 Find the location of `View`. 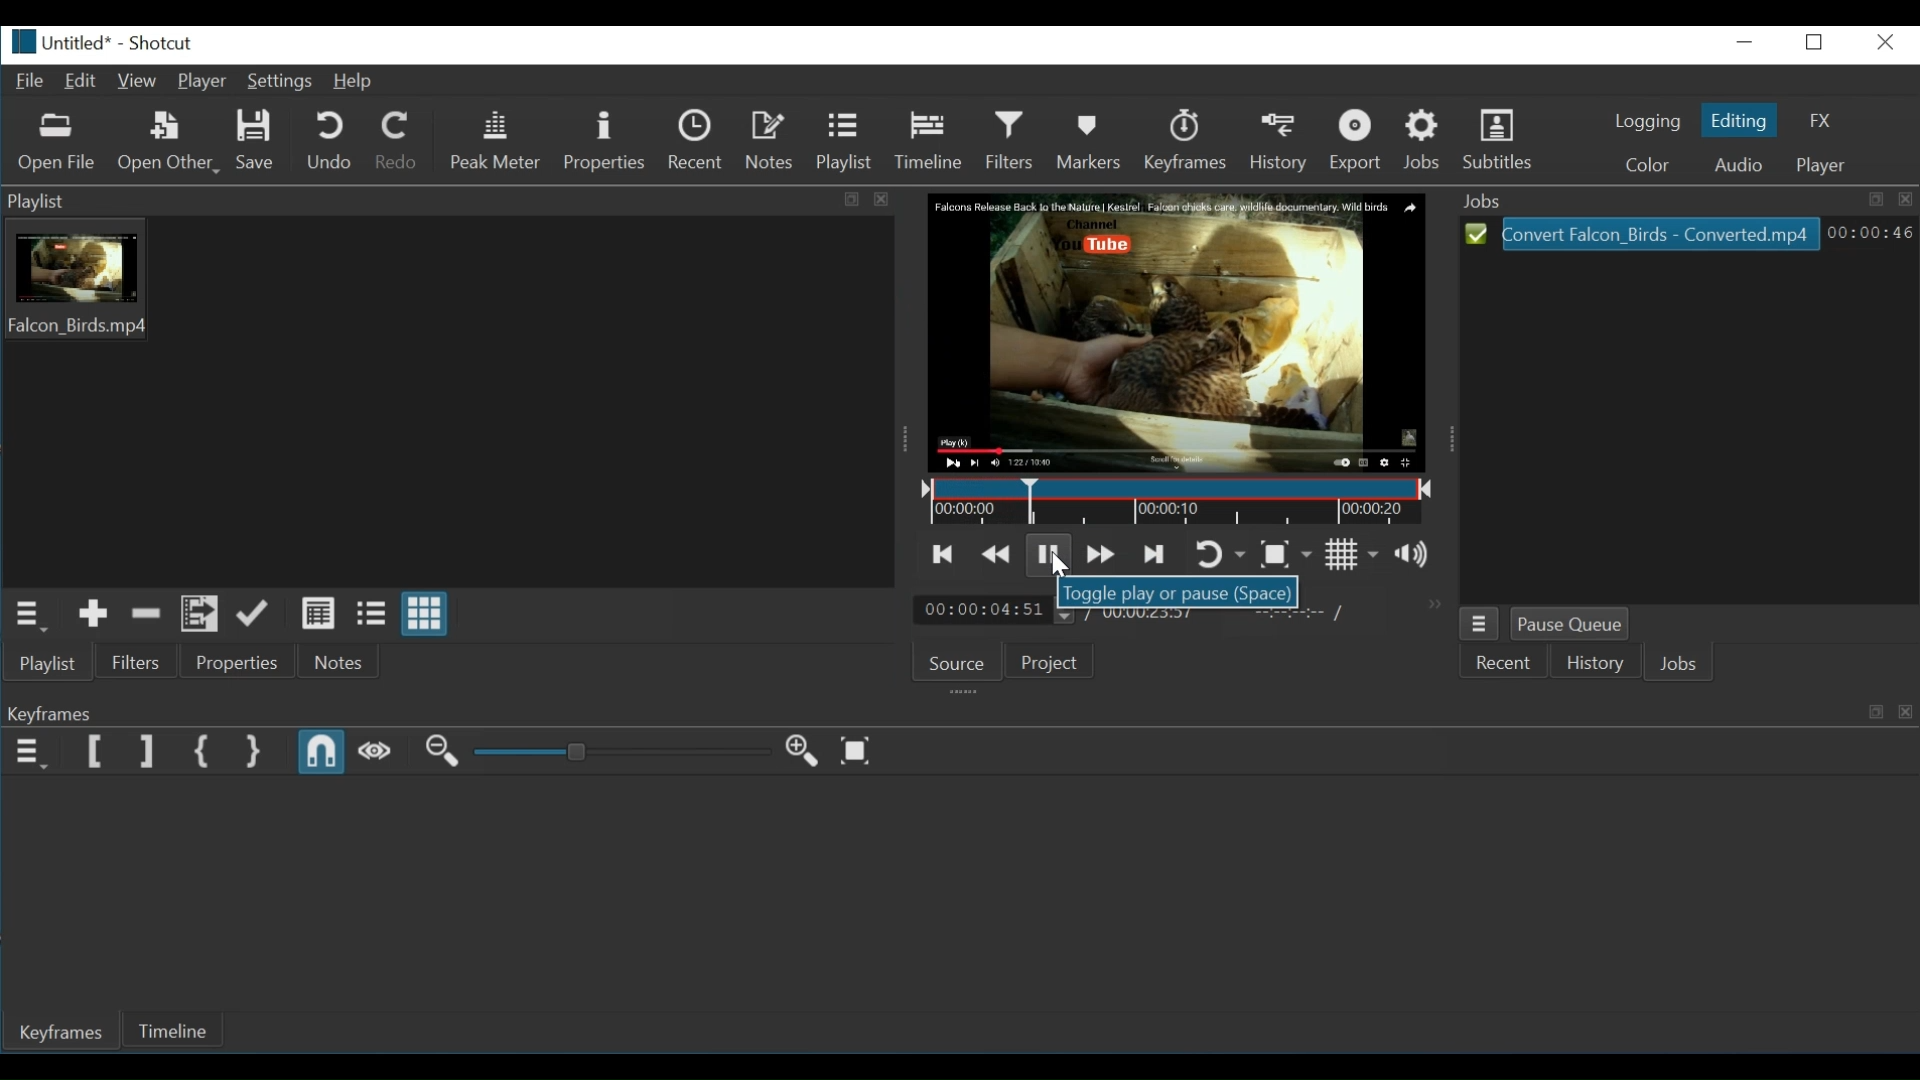

View is located at coordinates (135, 80).